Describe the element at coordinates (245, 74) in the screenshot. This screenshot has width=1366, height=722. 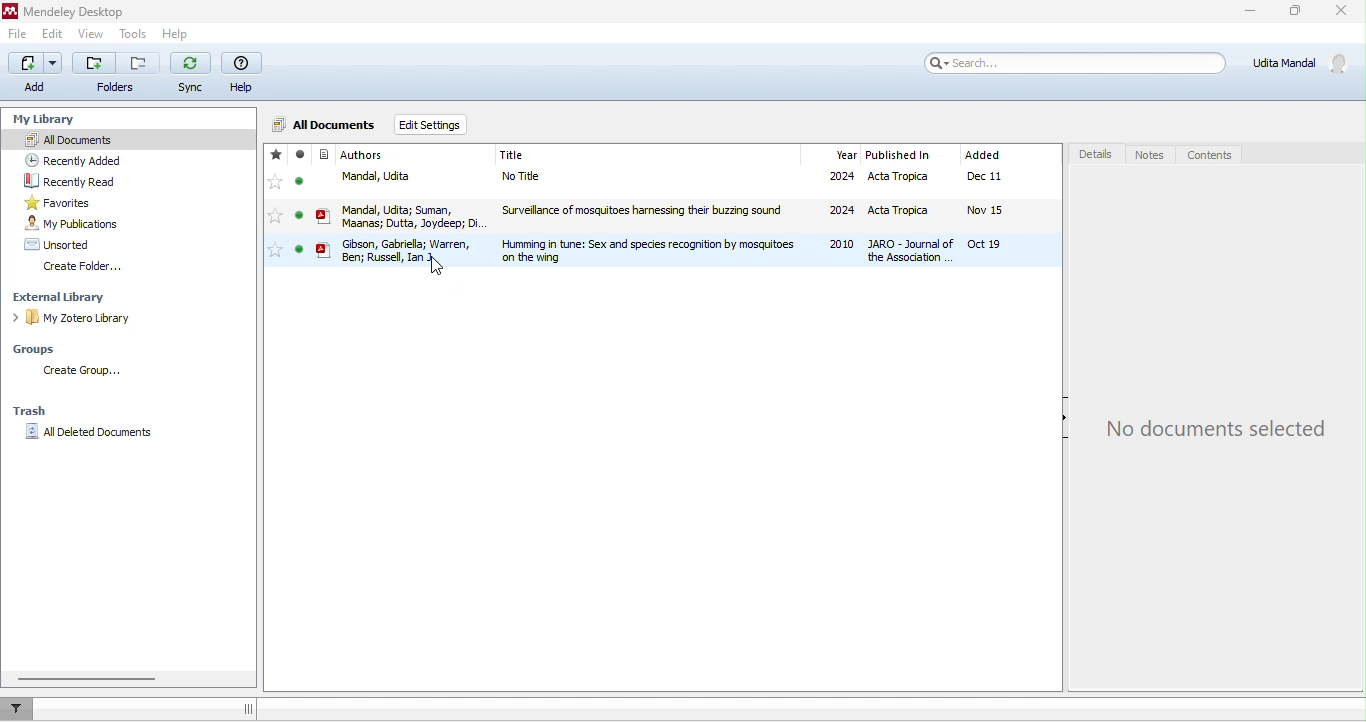
I see `help` at that location.